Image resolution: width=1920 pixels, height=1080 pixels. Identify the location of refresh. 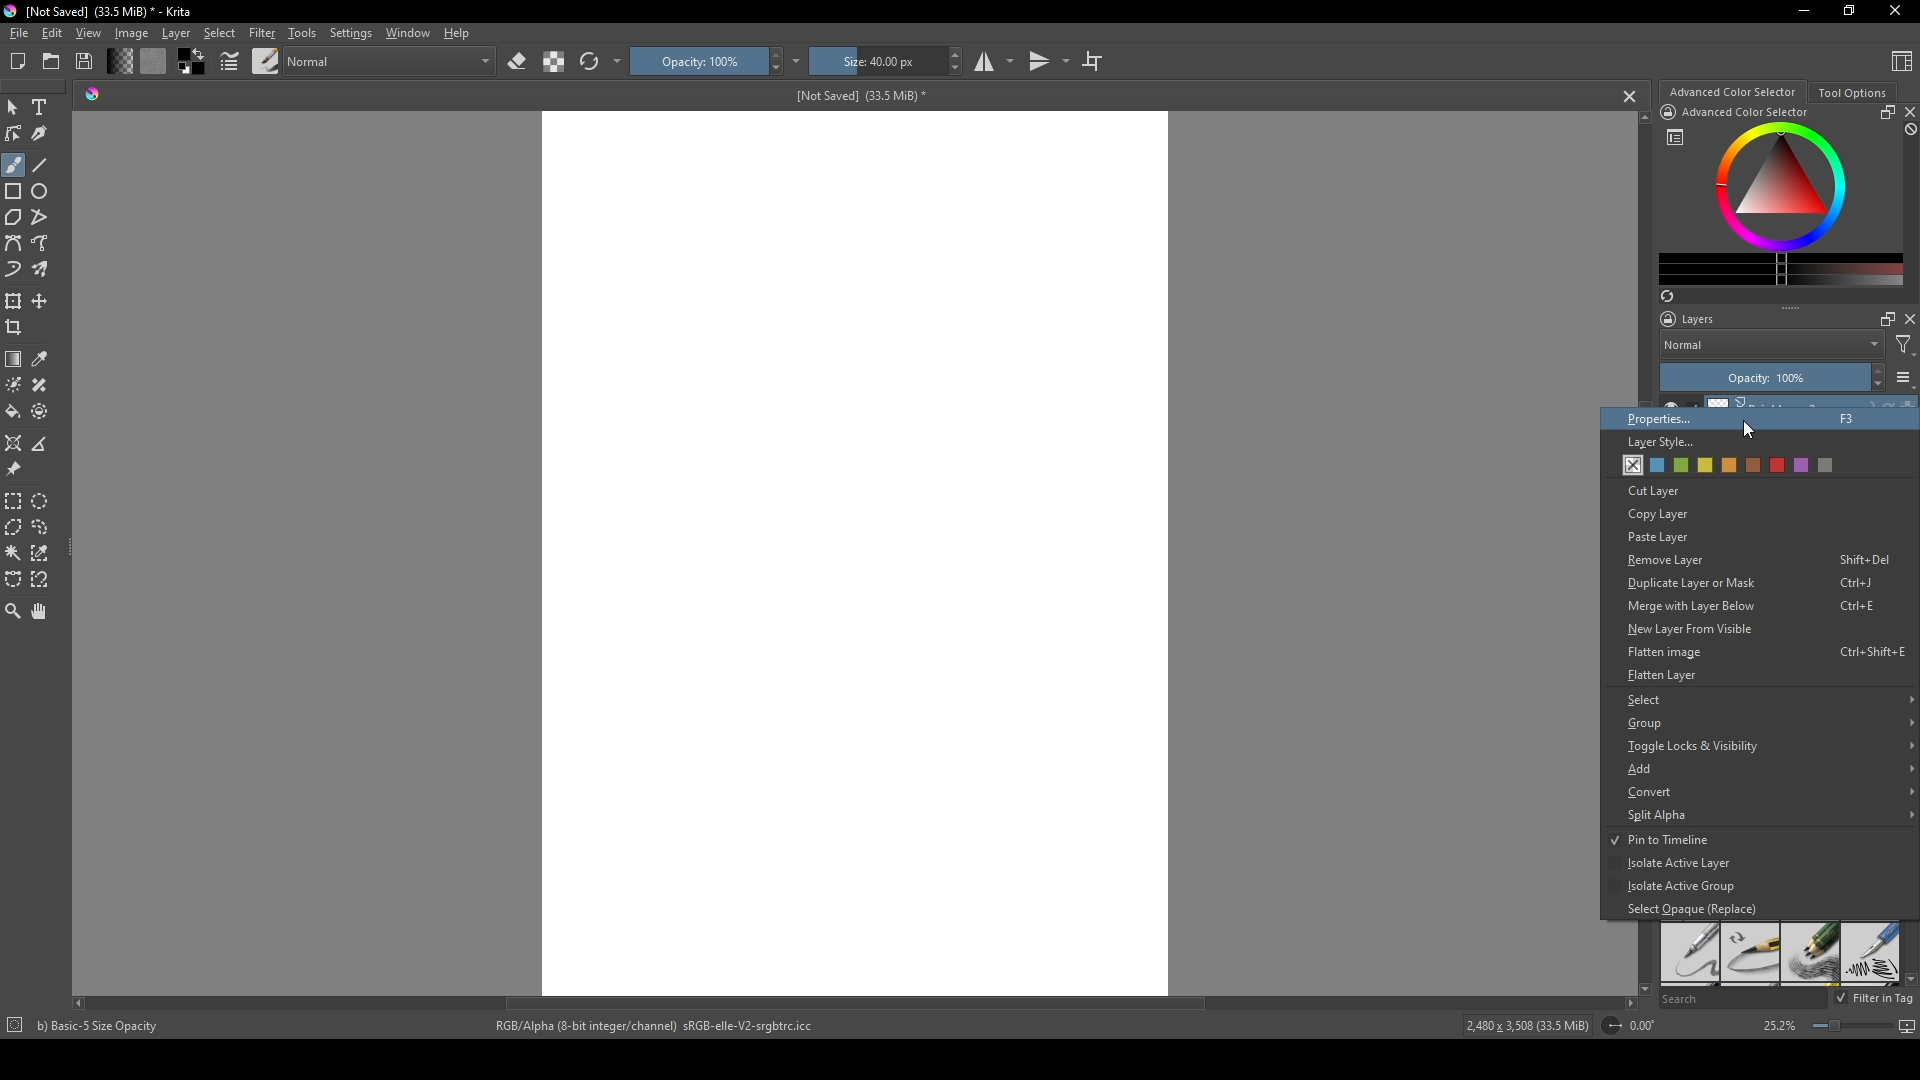
(589, 62).